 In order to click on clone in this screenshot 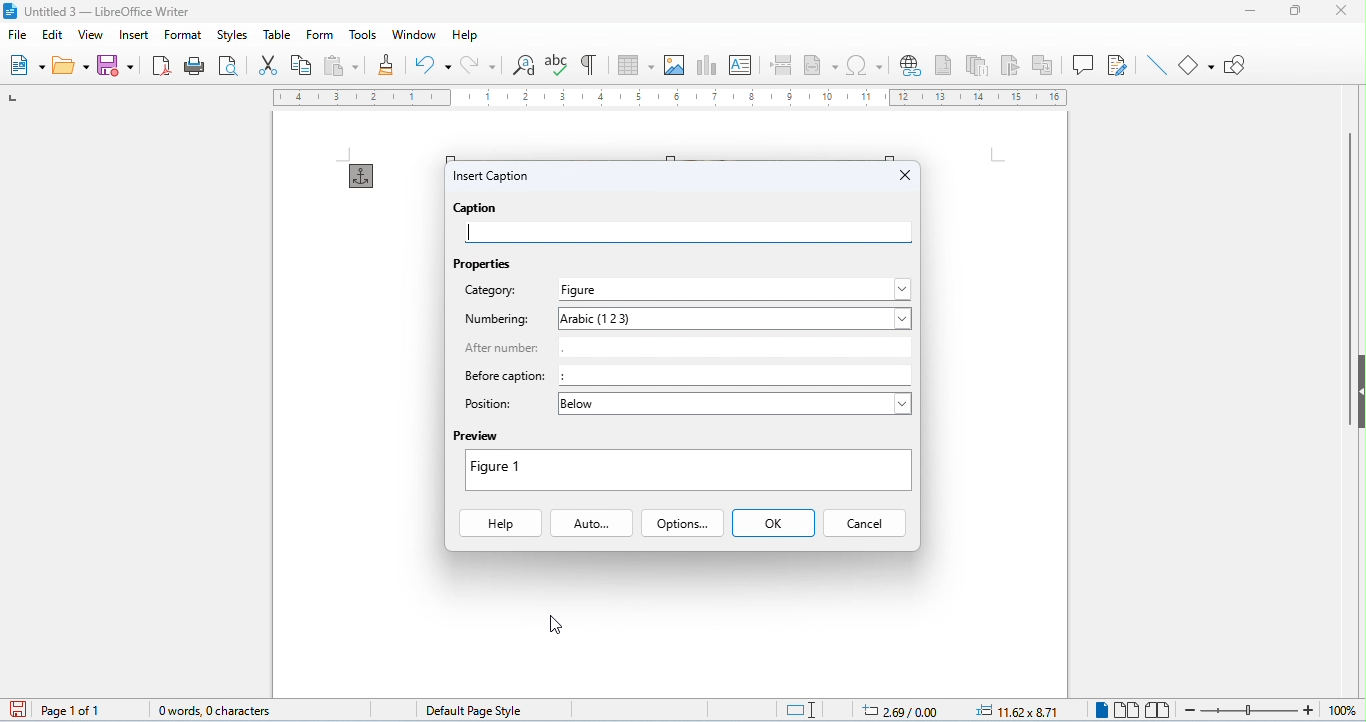, I will do `click(388, 64)`.